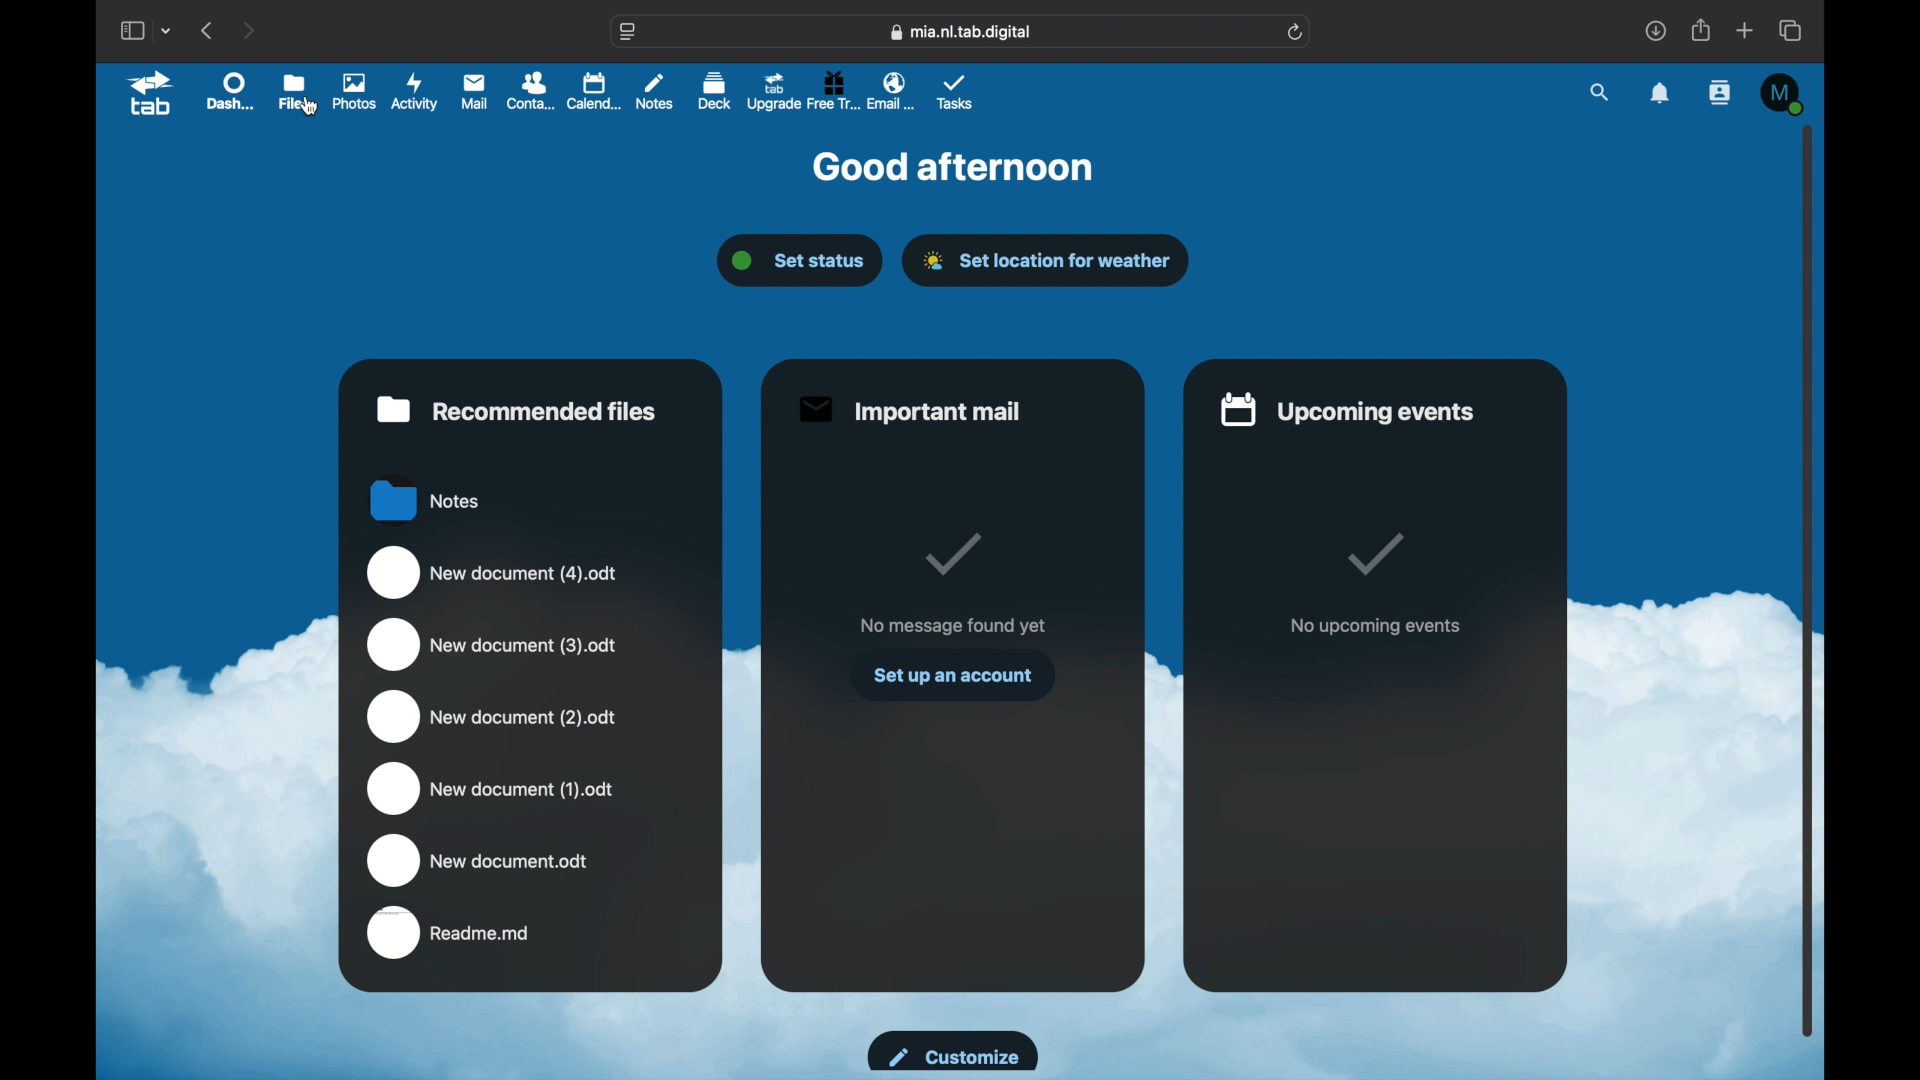  What do you see at coordinates (1655, 30) in the screenshot?
I see `downloads` at bounding box center [1655, 30].